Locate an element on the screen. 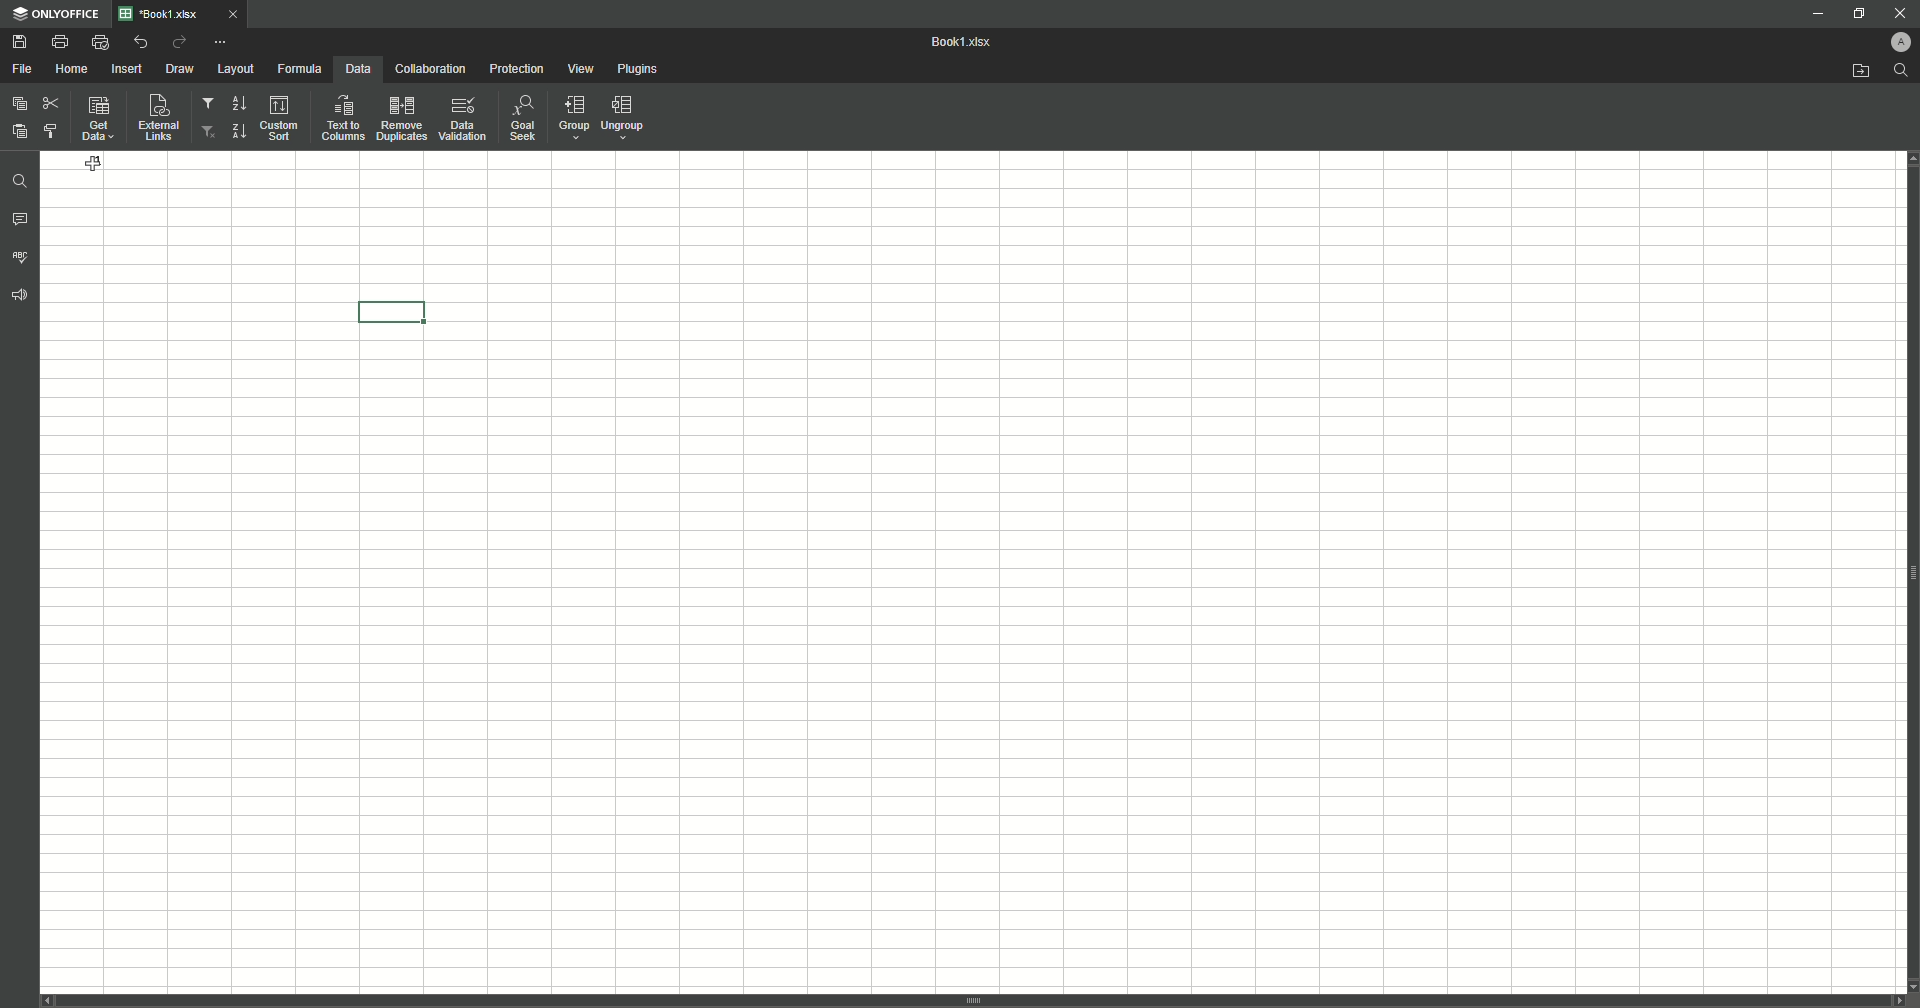  More Options is located at coordinates (223, 41).